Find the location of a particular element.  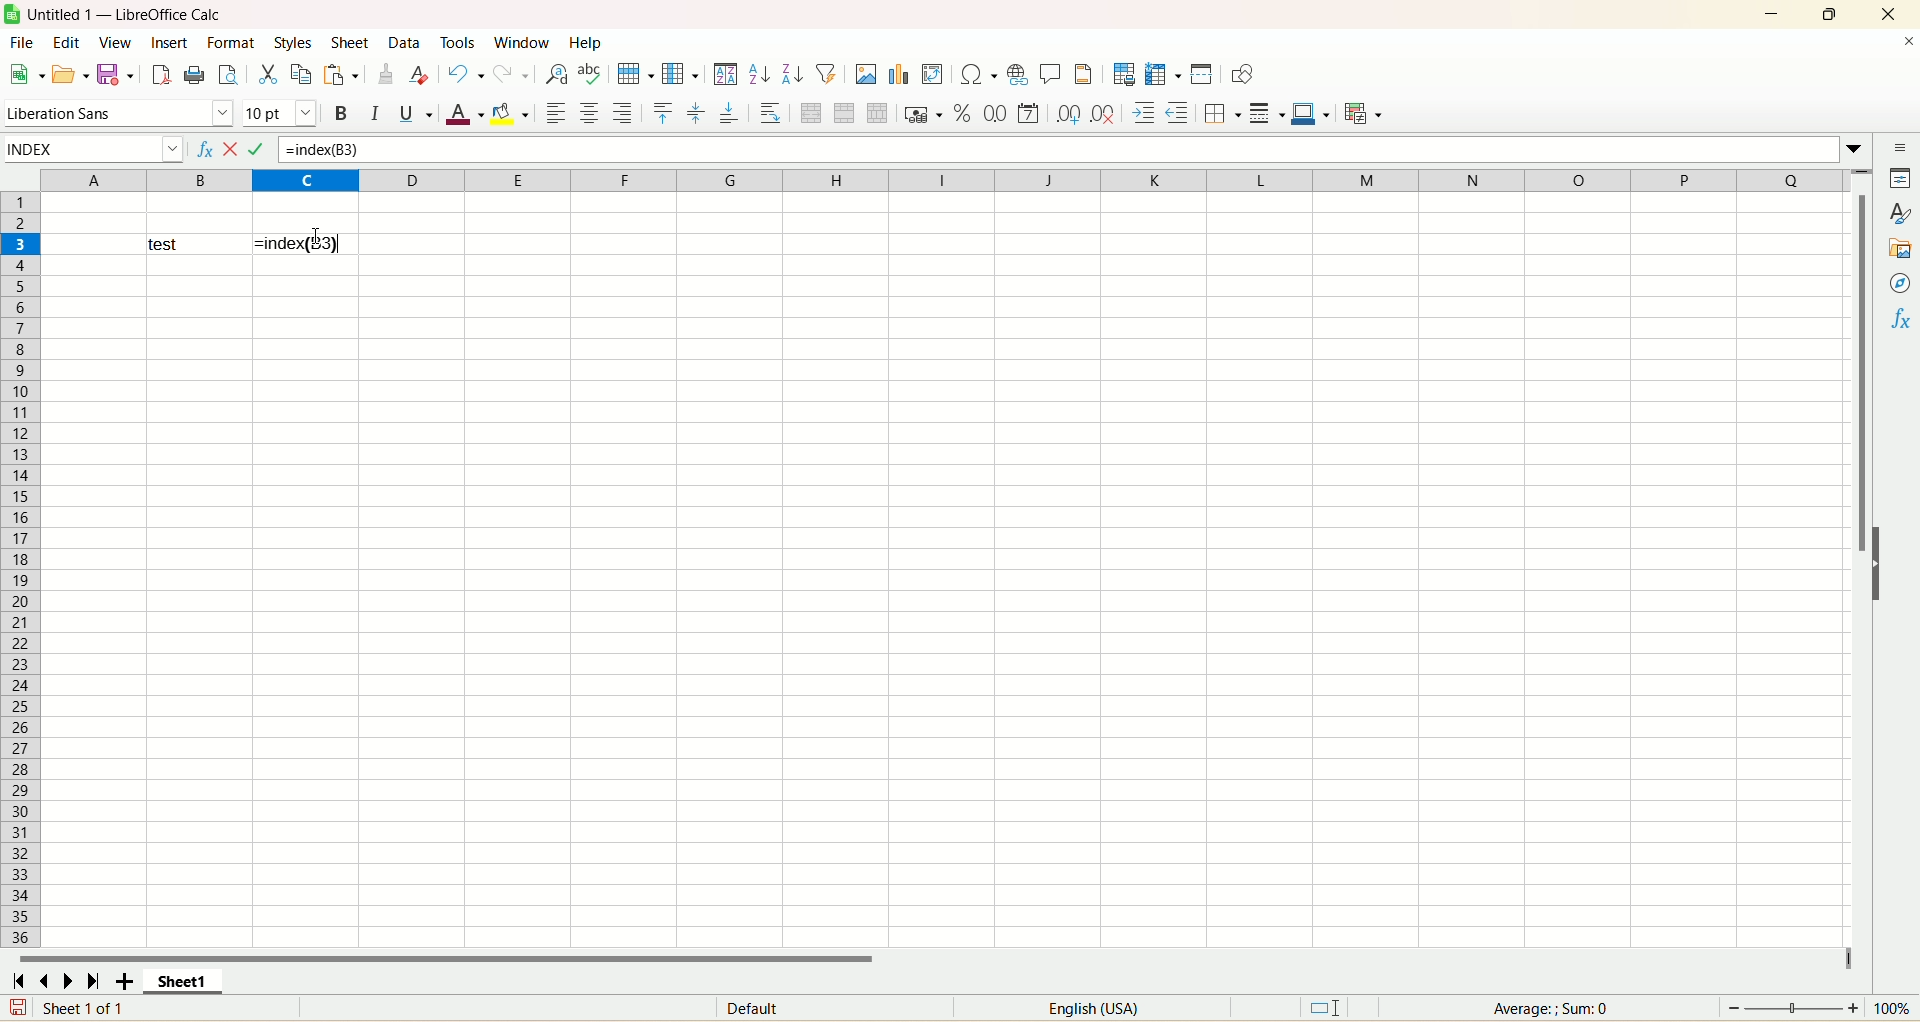

column divisions  is located at coordinates (1106, 180).